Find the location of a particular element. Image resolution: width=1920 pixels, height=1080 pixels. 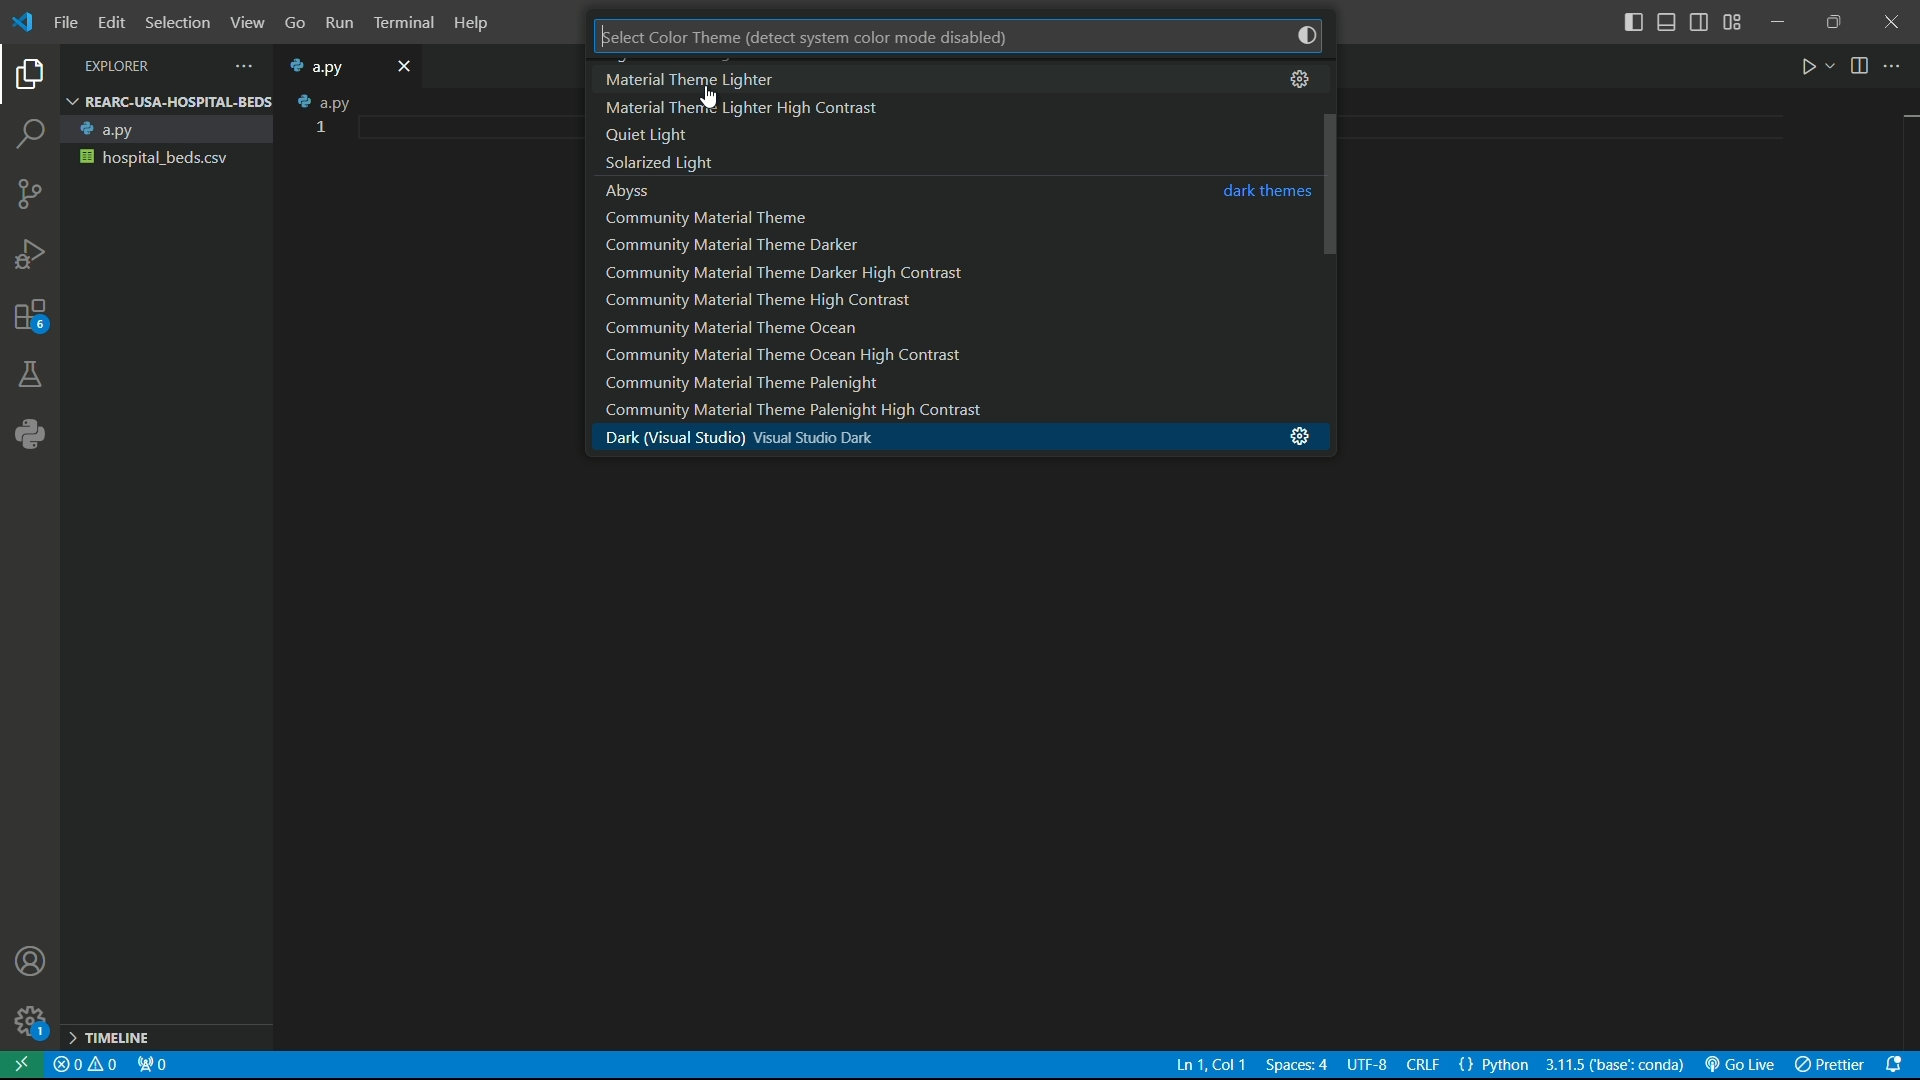

Material Theme Lighter is located at coordinates (703, 78).